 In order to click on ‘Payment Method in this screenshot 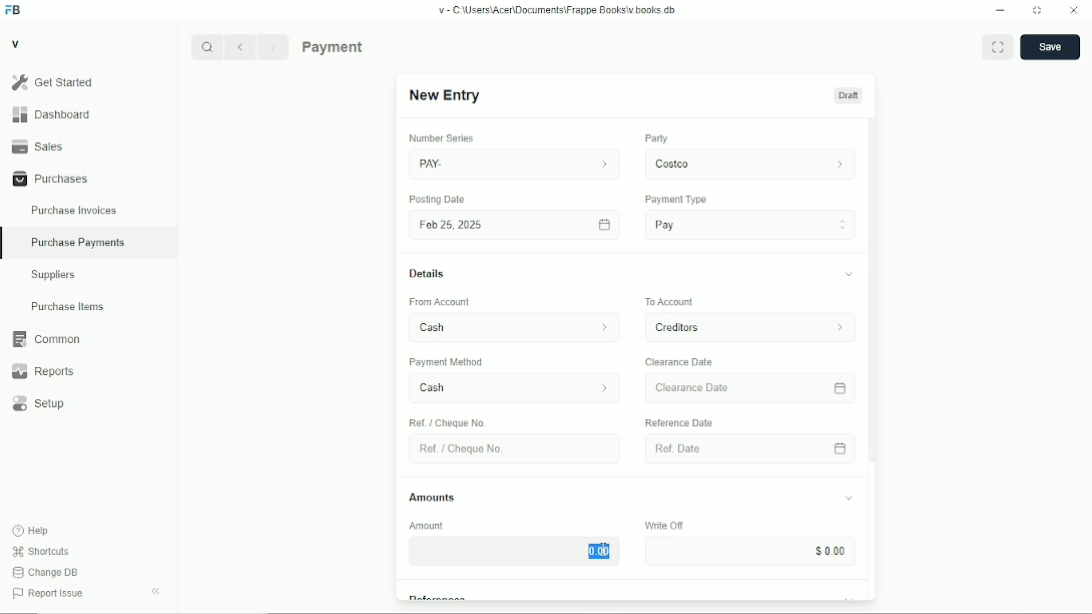, I will do `click(454, 364)`.